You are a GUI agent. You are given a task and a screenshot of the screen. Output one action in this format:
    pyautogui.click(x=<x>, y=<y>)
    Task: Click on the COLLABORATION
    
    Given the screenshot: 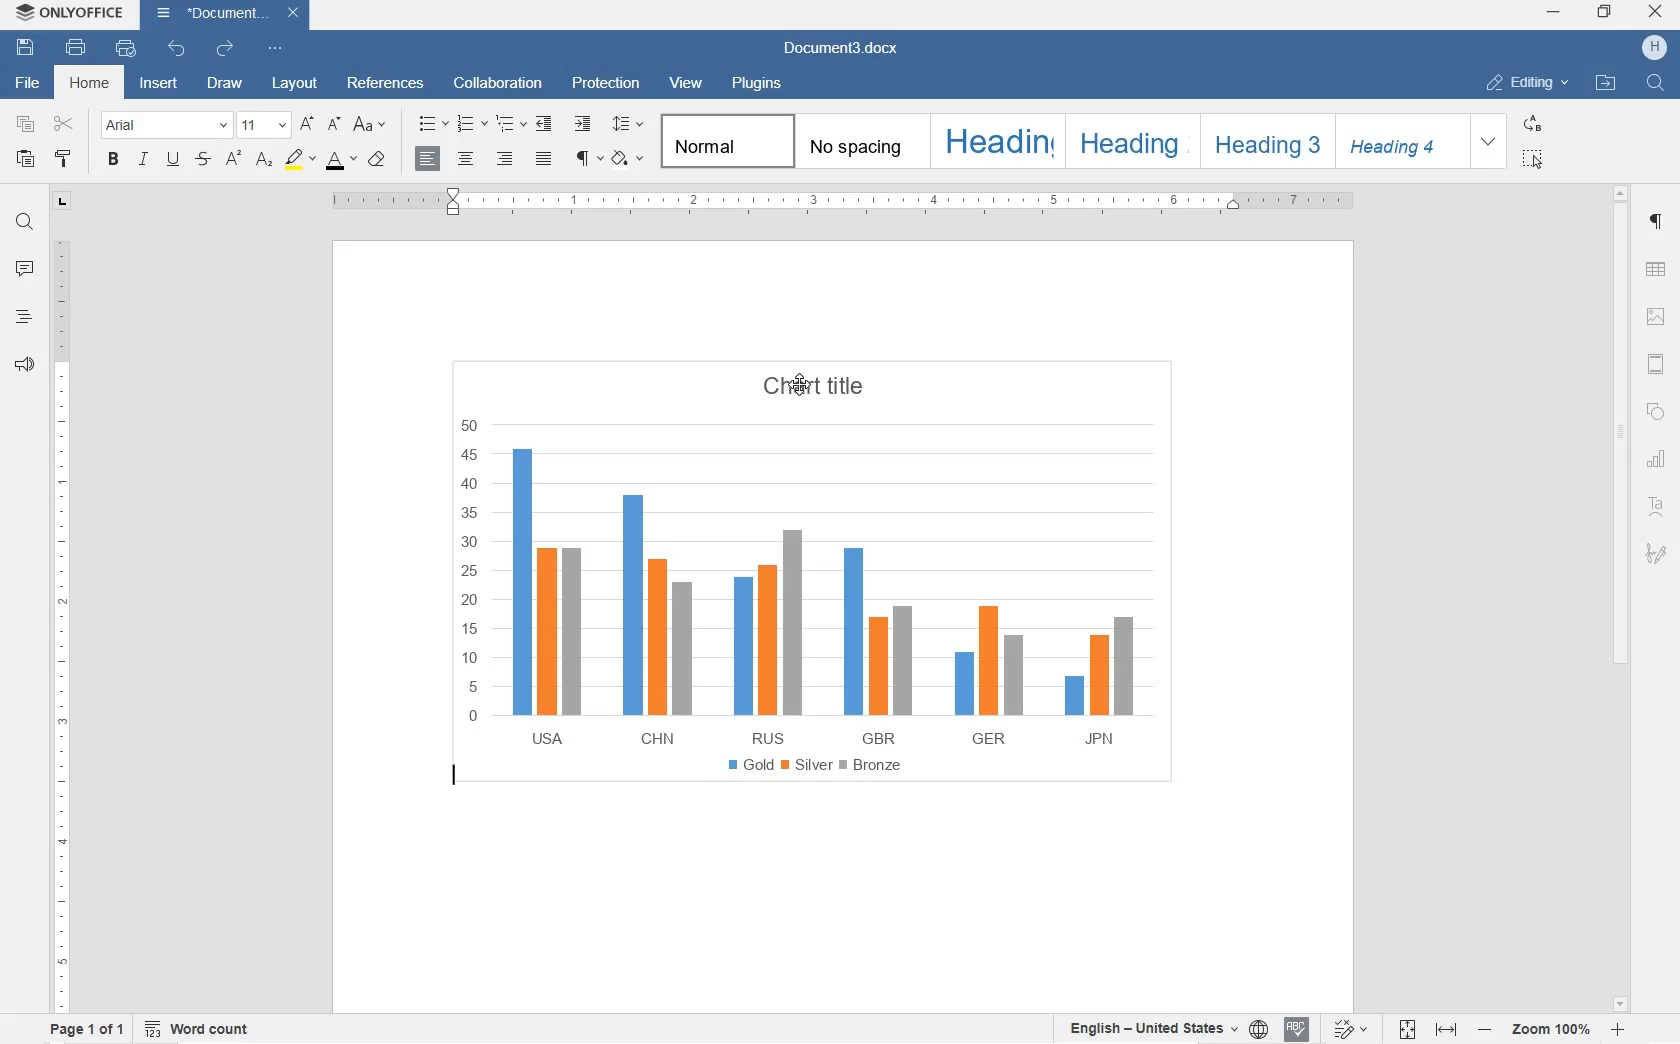 What is the action you would take?
    pyautogui.click(x=496, y=84)
    